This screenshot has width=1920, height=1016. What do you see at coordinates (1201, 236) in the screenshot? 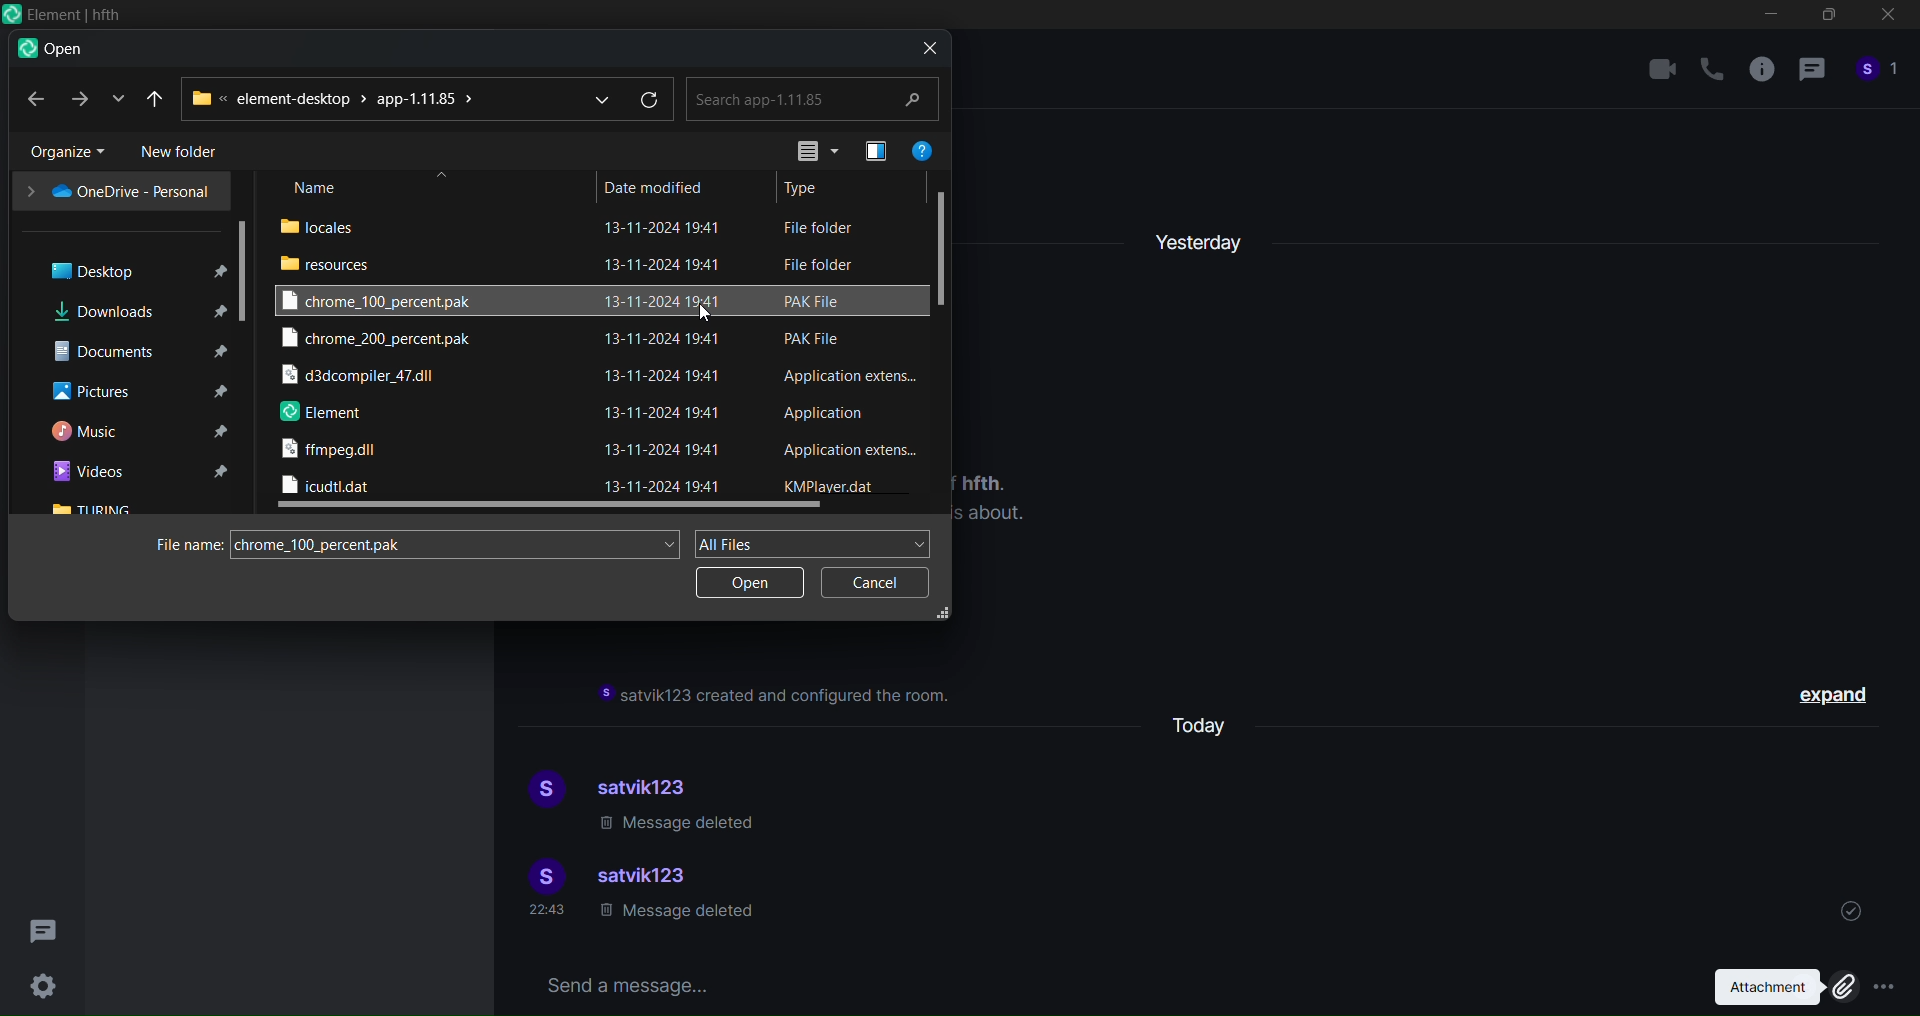
I see `yesterday` at bounding box center [1201, 236].